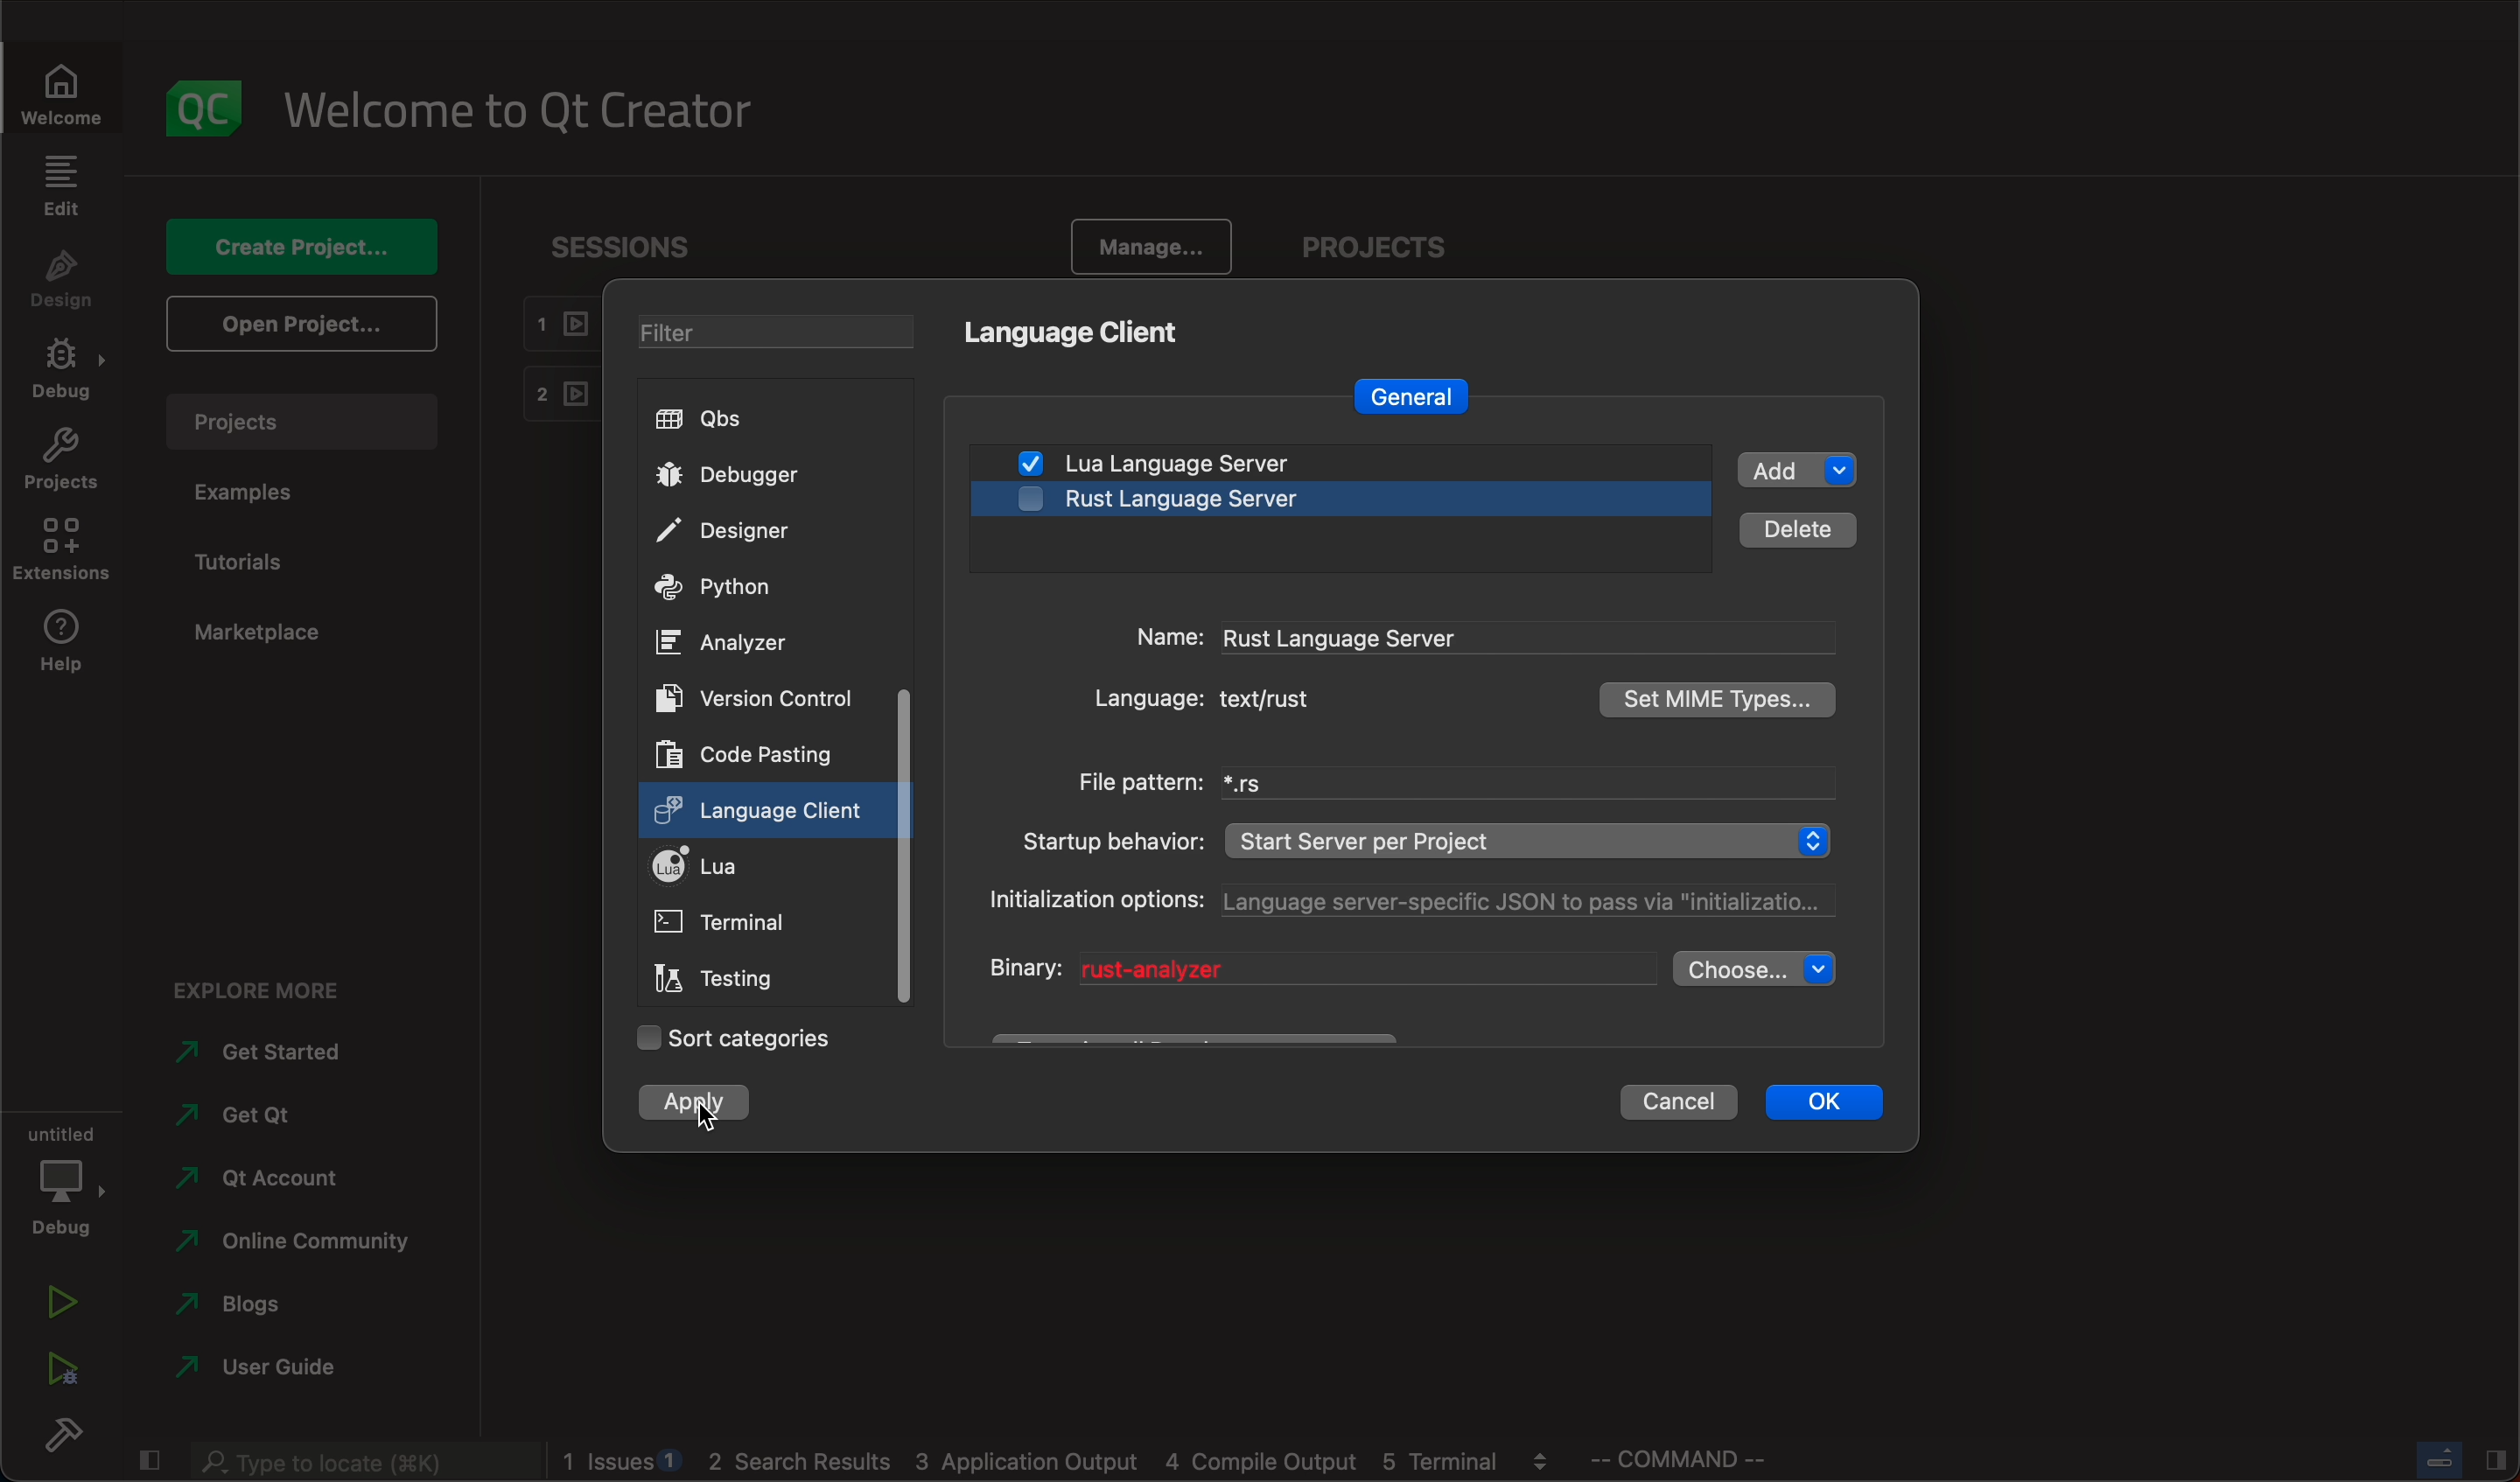 This screenshot has height=1482, width=2520. I want to click on command, so click(1695, 1459).